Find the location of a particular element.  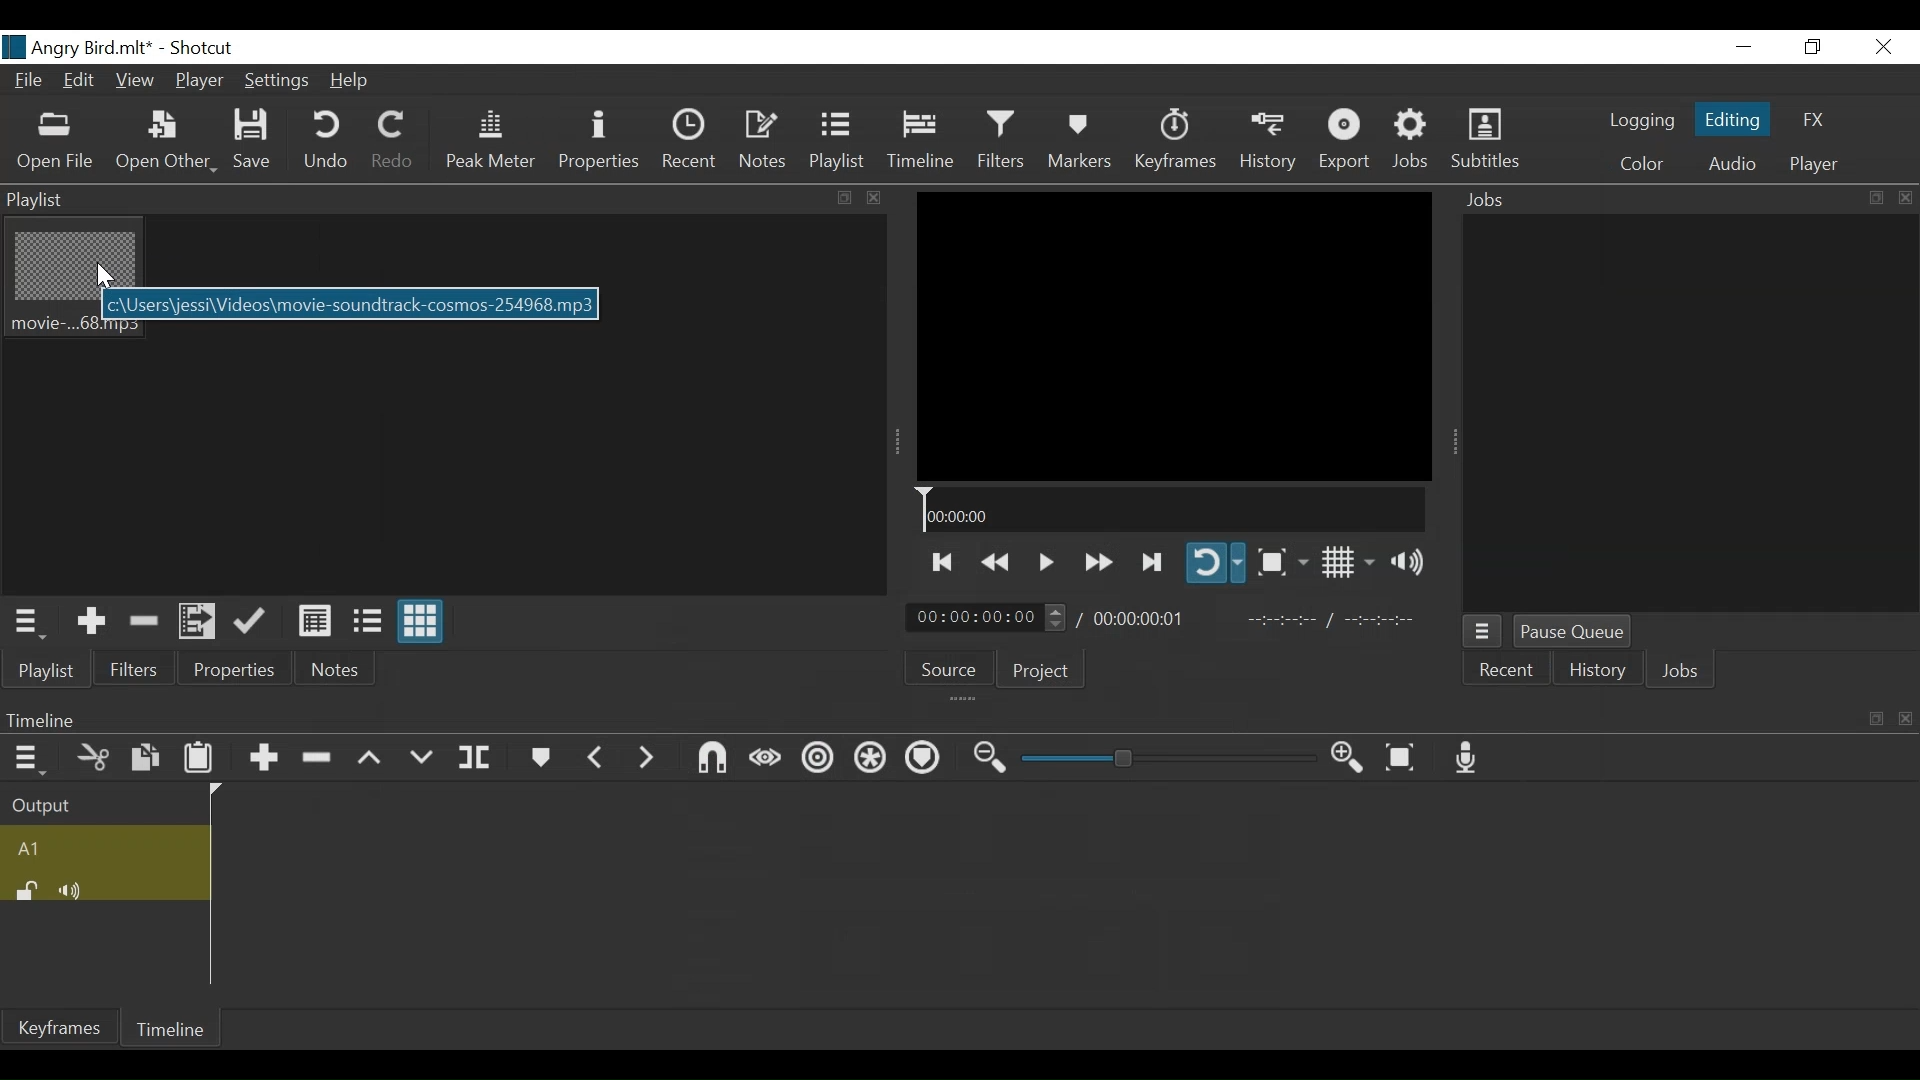

Pause Queue is located at coordinates (1573, 631).